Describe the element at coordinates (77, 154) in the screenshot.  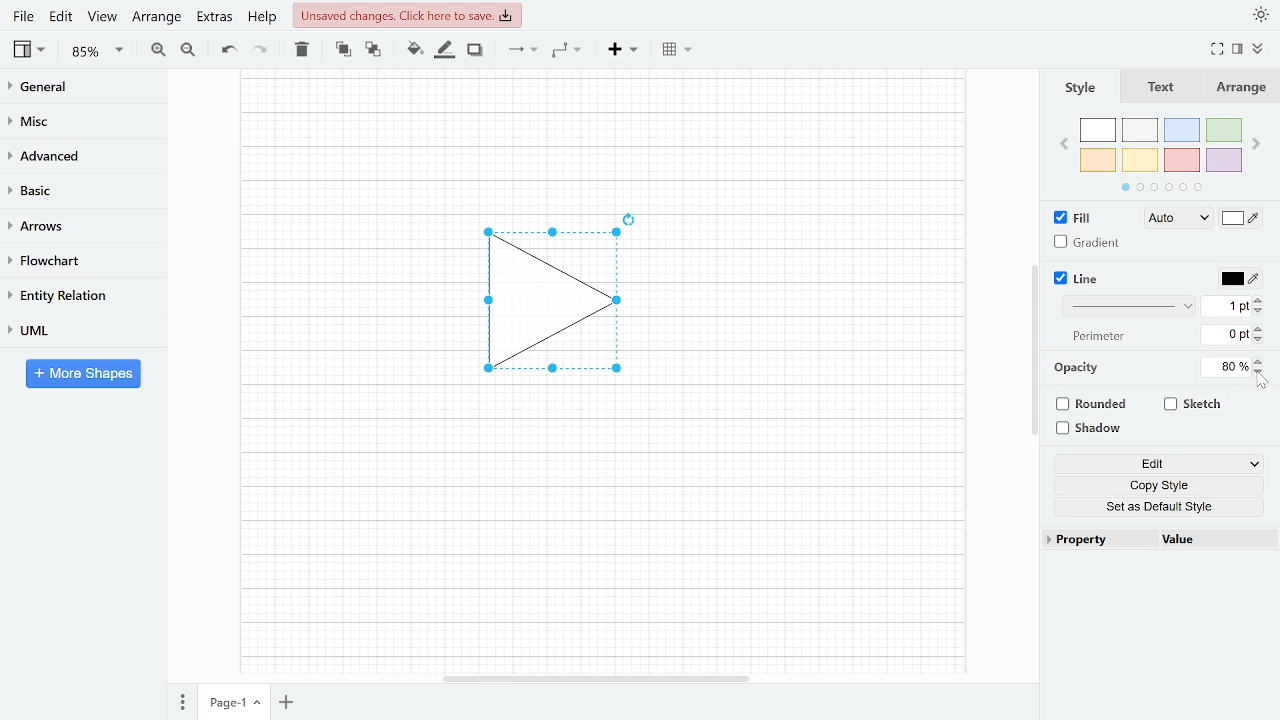
I see `Advanced` at that location.